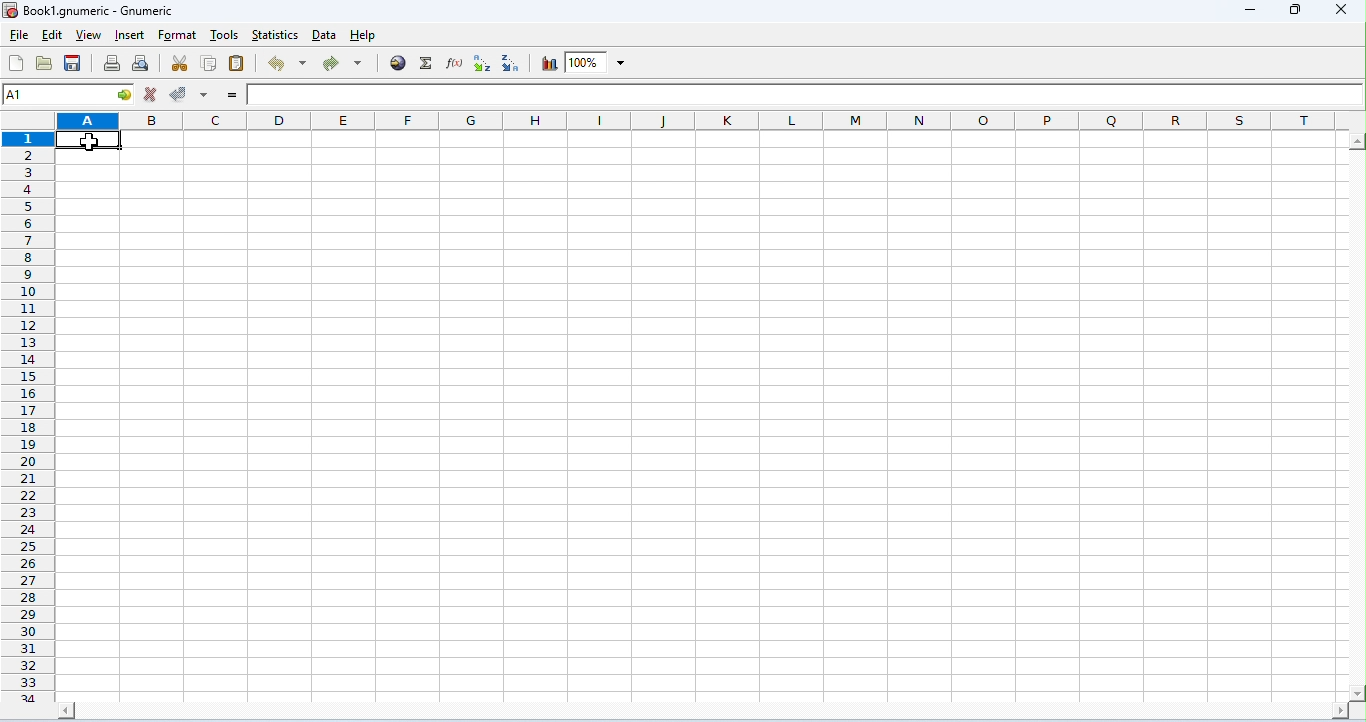 Image resolution: width=1366 pixels, height=722 pixels. I want to click on sheet3, so click(121, 705).